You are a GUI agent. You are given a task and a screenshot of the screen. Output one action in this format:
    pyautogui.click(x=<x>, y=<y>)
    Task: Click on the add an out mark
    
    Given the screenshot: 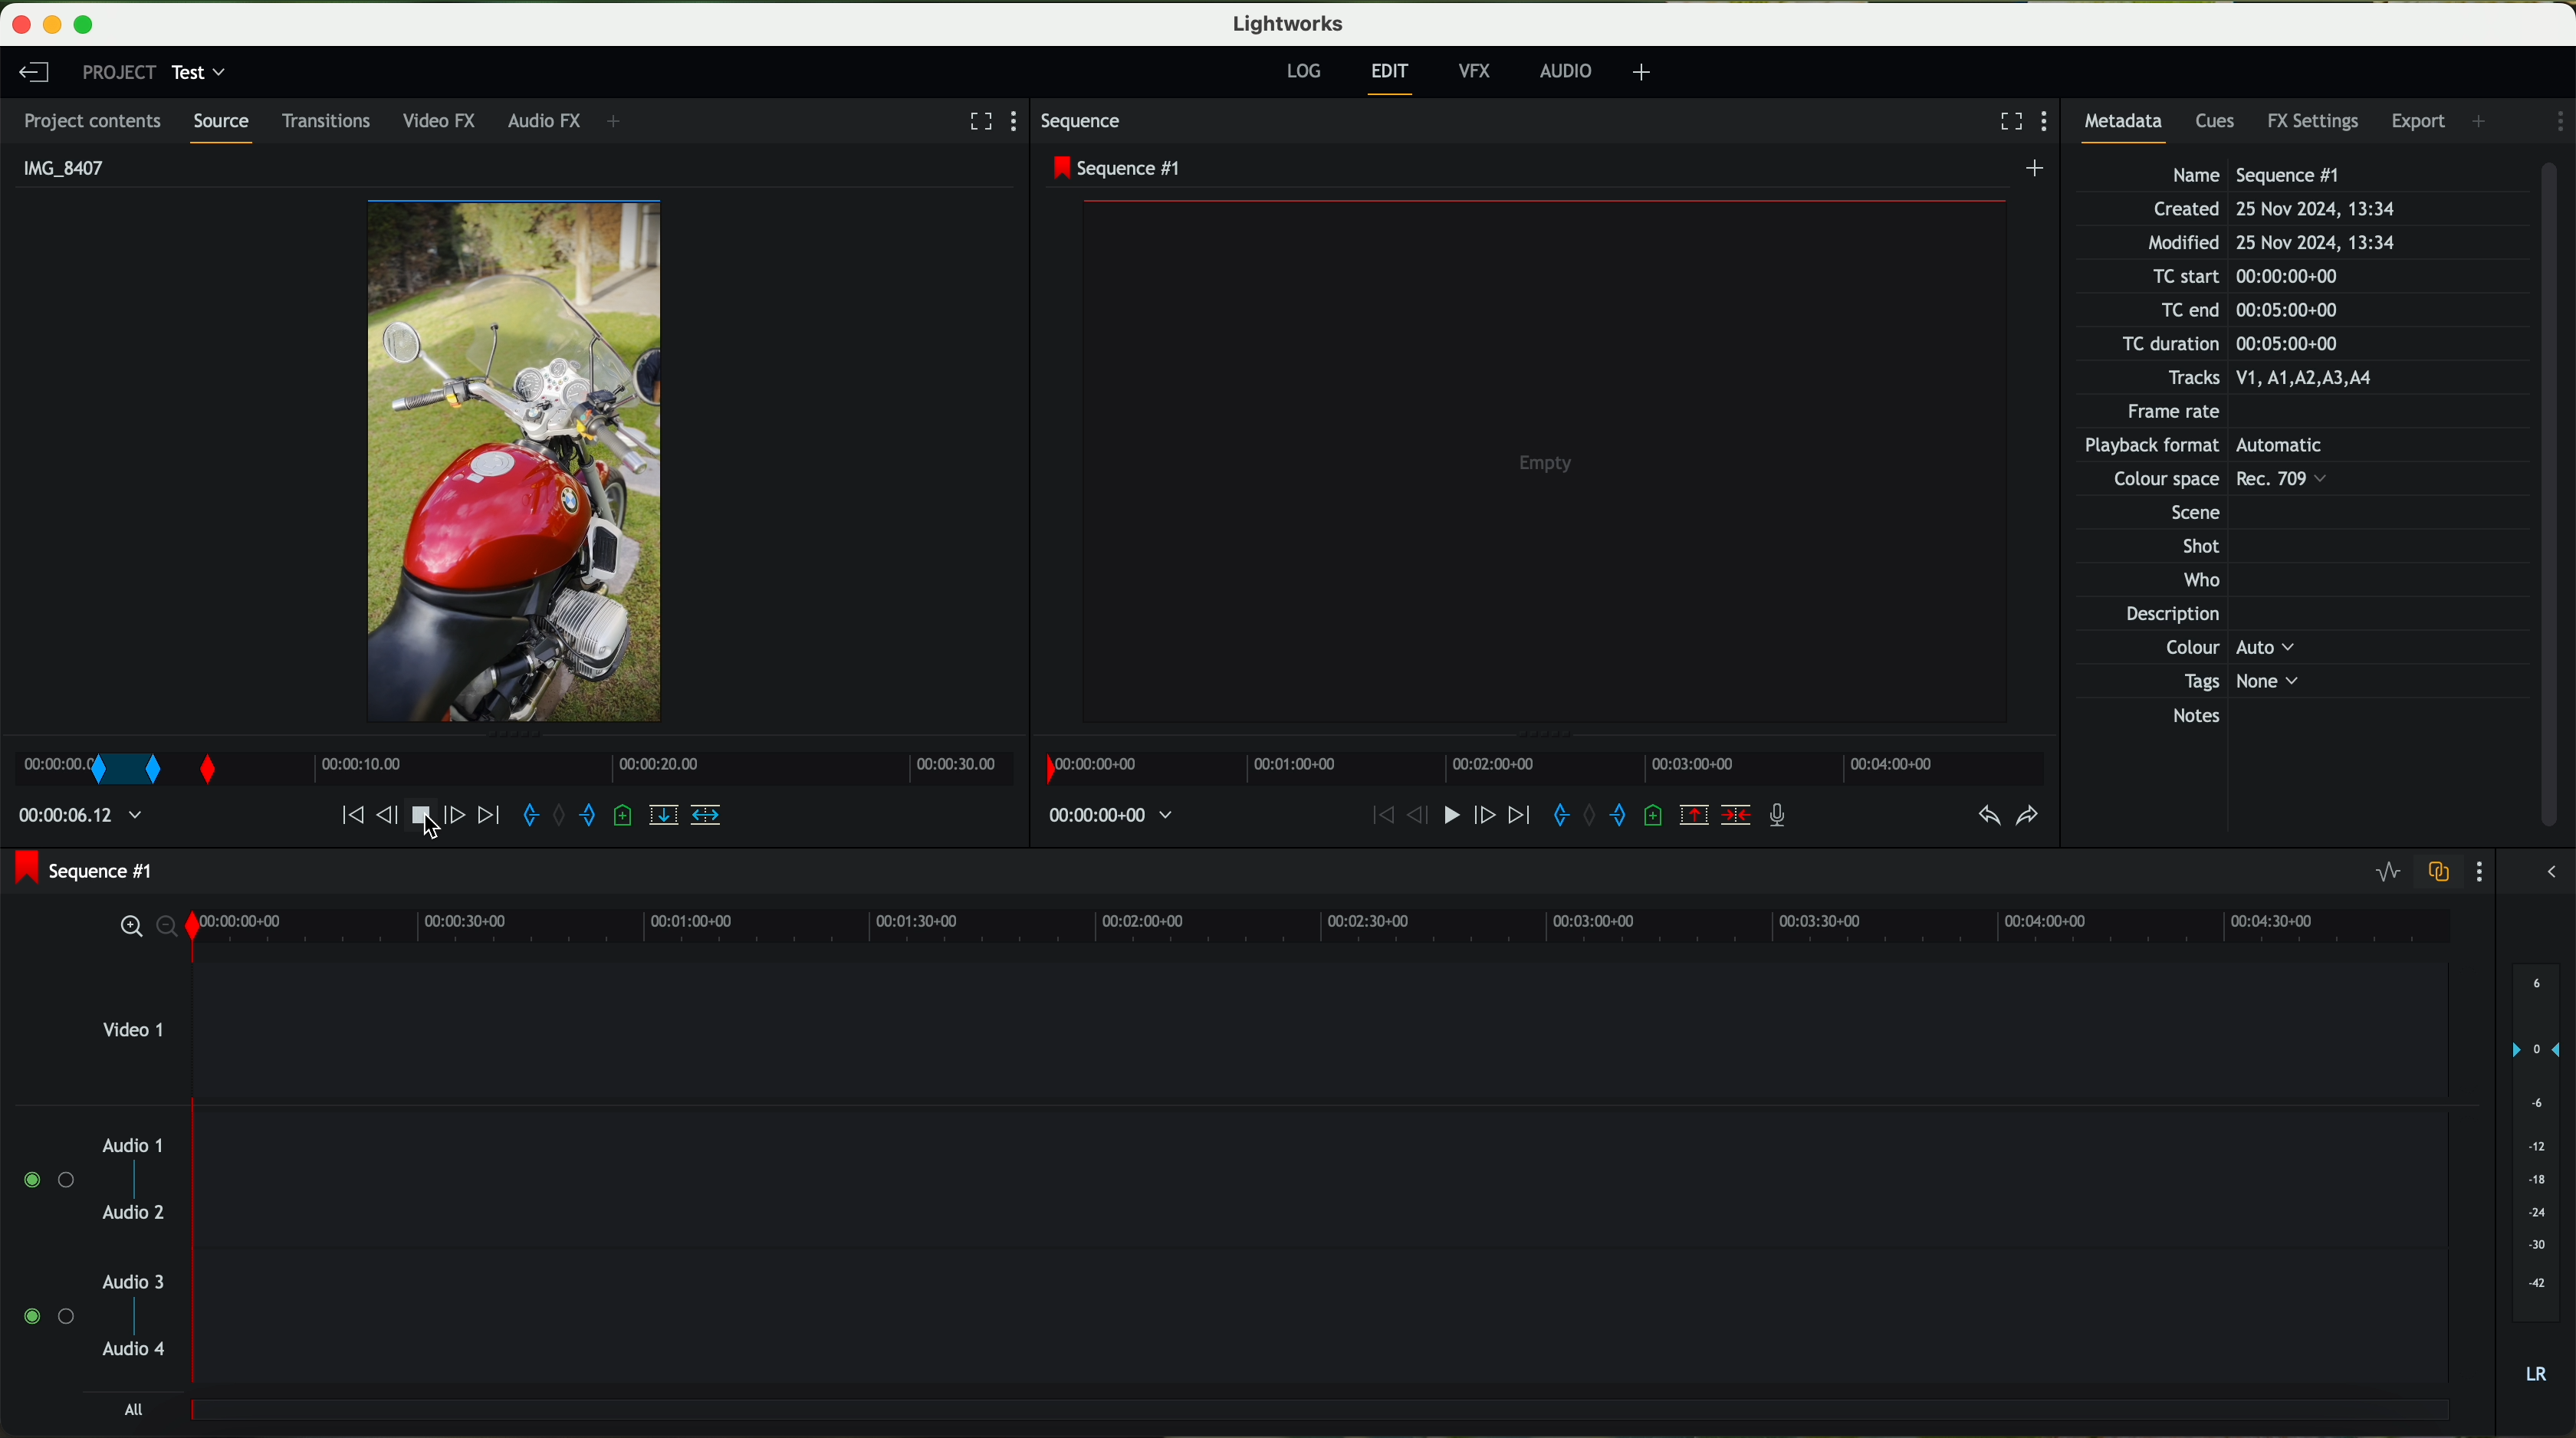 What is the action you would take?
    pyautogui.click(x=587, y=821)
    